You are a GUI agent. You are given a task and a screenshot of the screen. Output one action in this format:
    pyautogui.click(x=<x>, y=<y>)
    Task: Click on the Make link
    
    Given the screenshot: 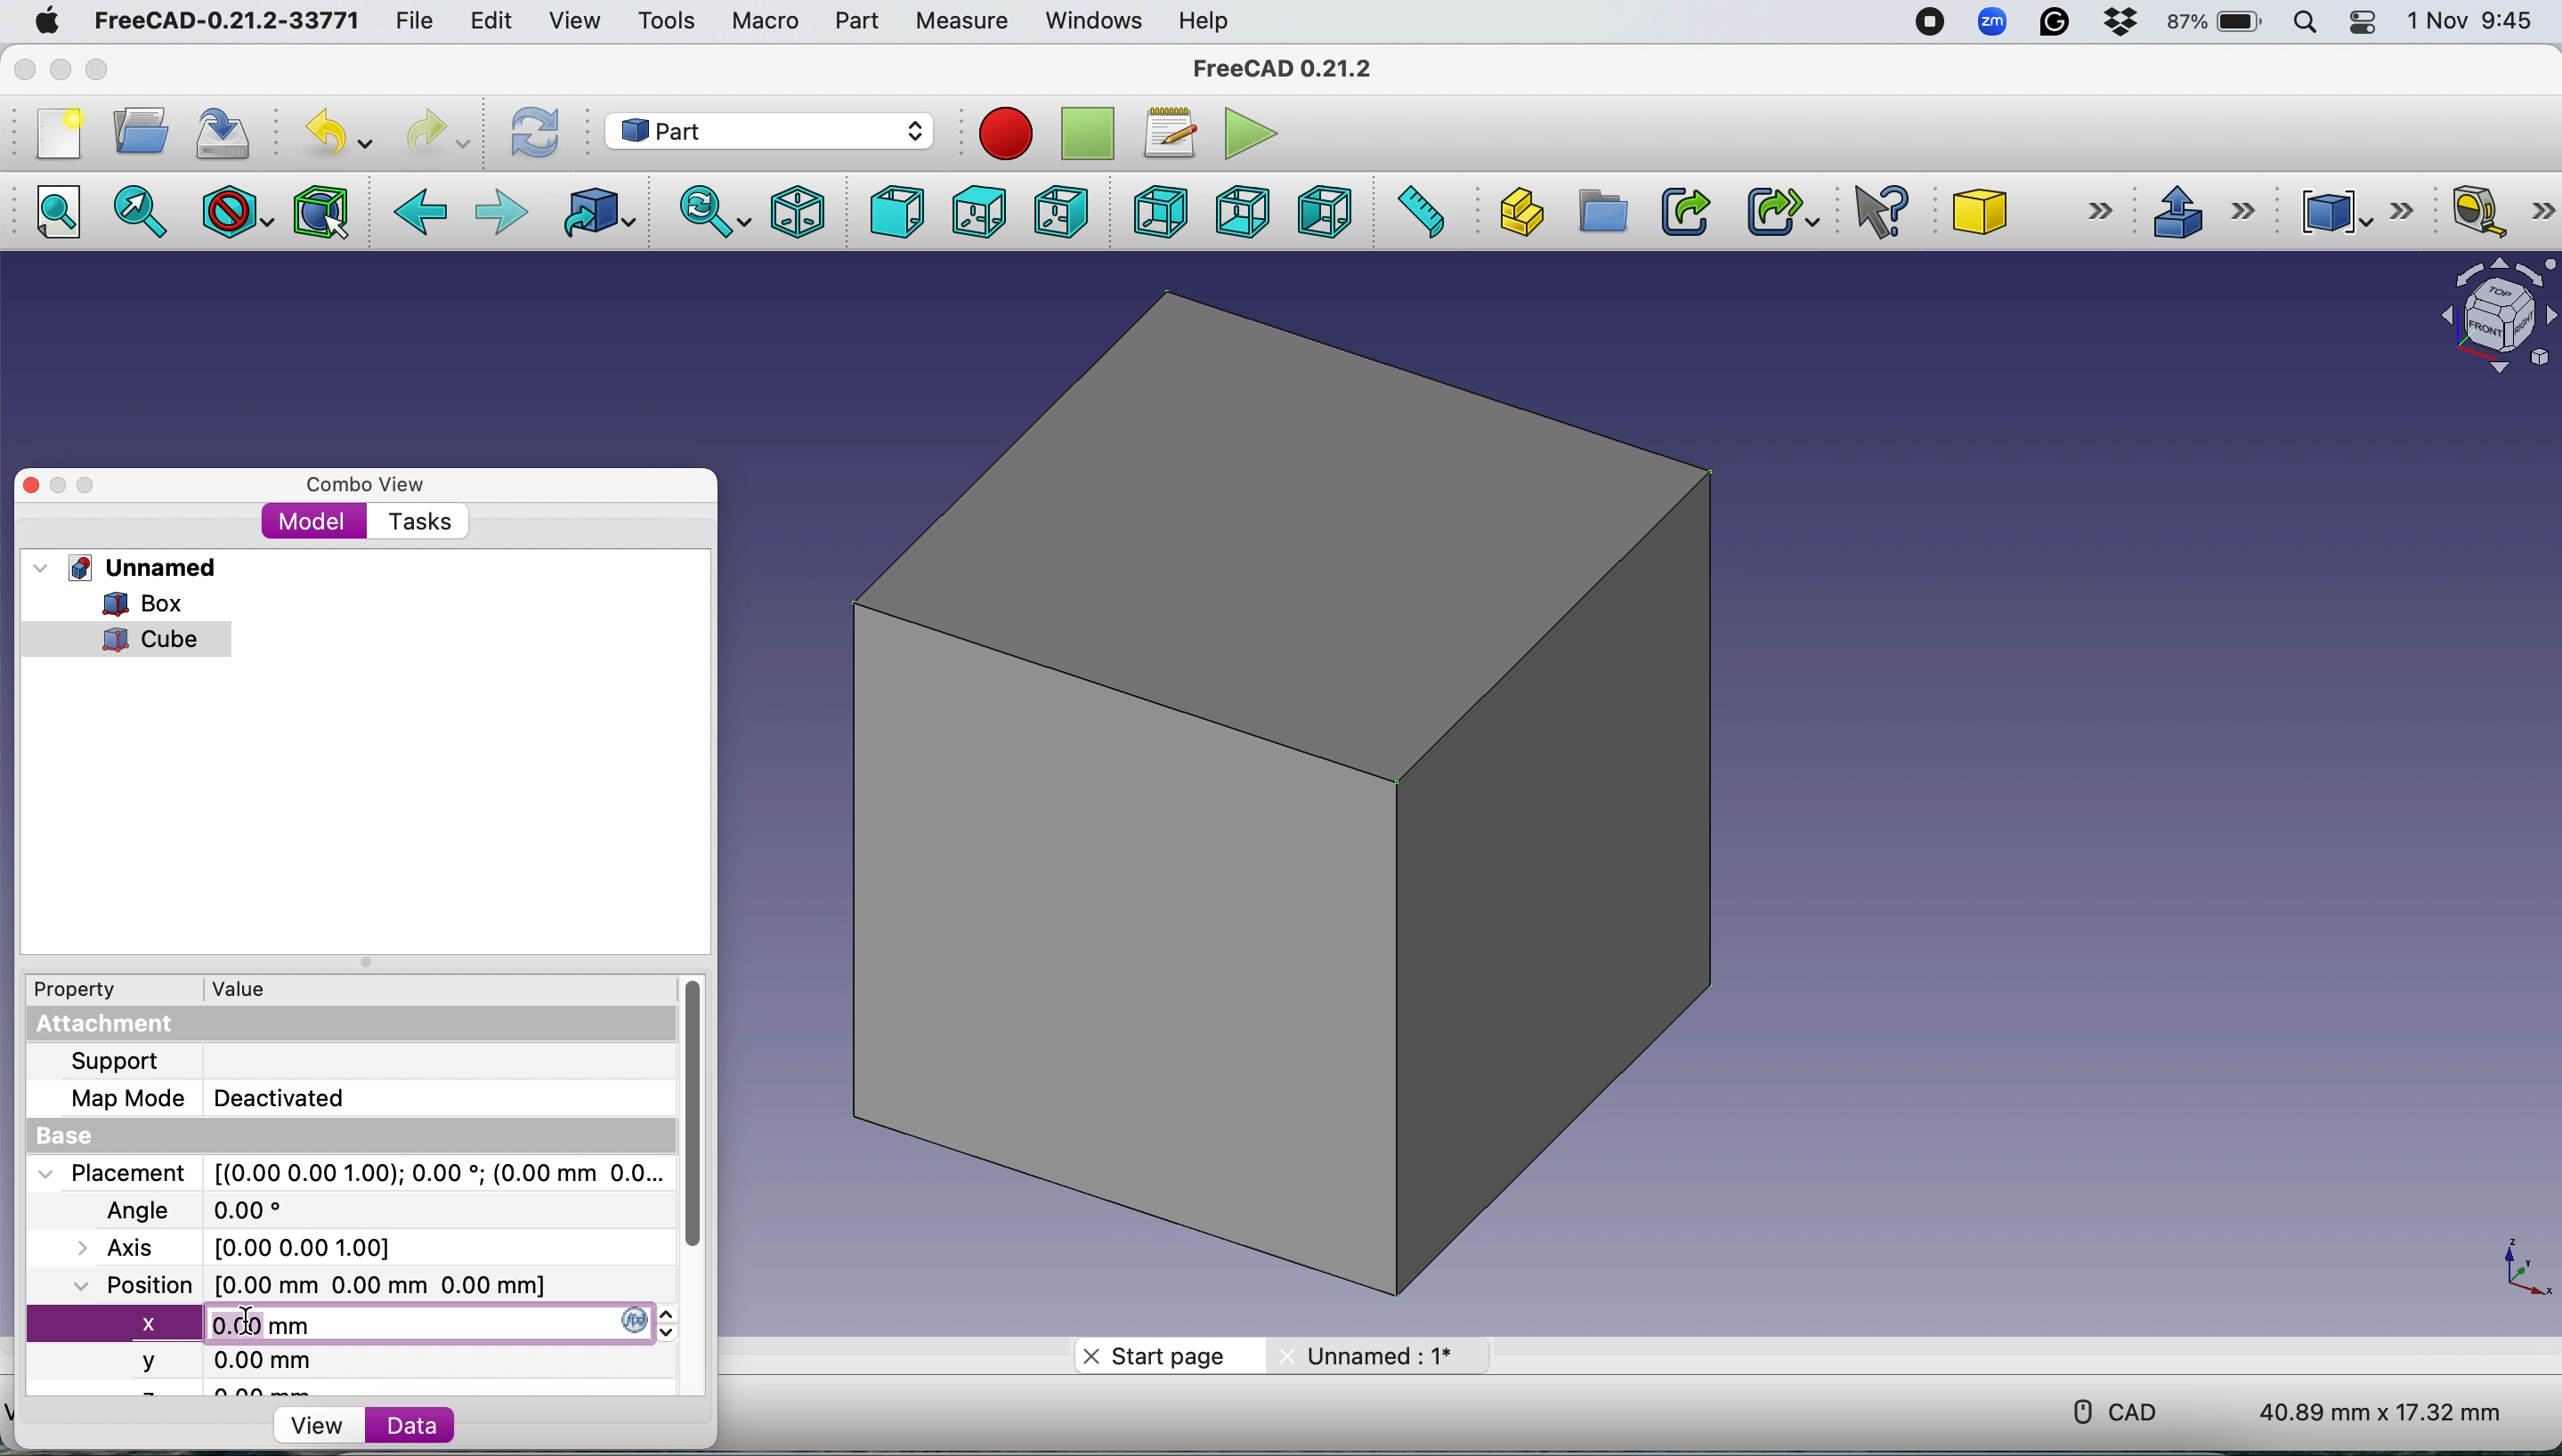 What is the action you would take?
    pyautogui.click(x=1685, y=211)
    